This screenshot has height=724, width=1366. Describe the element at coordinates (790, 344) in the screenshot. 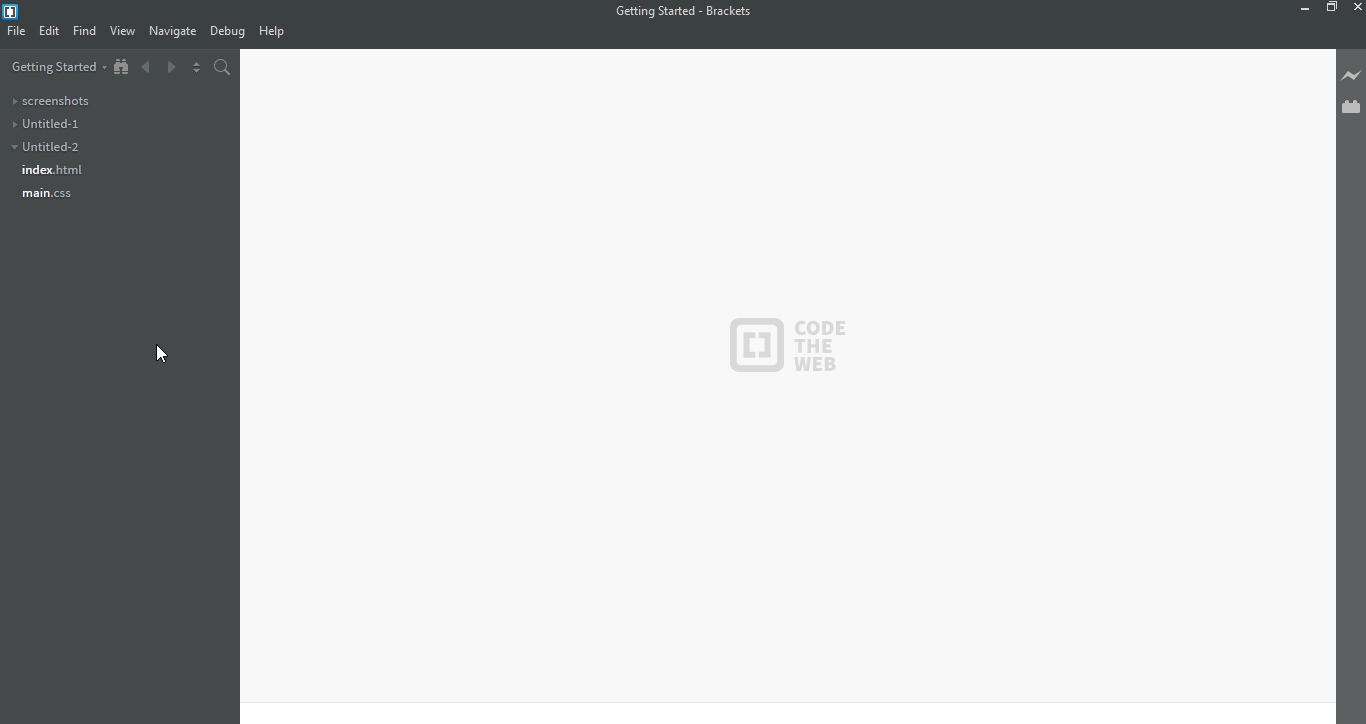

I see `code the web` at that location.